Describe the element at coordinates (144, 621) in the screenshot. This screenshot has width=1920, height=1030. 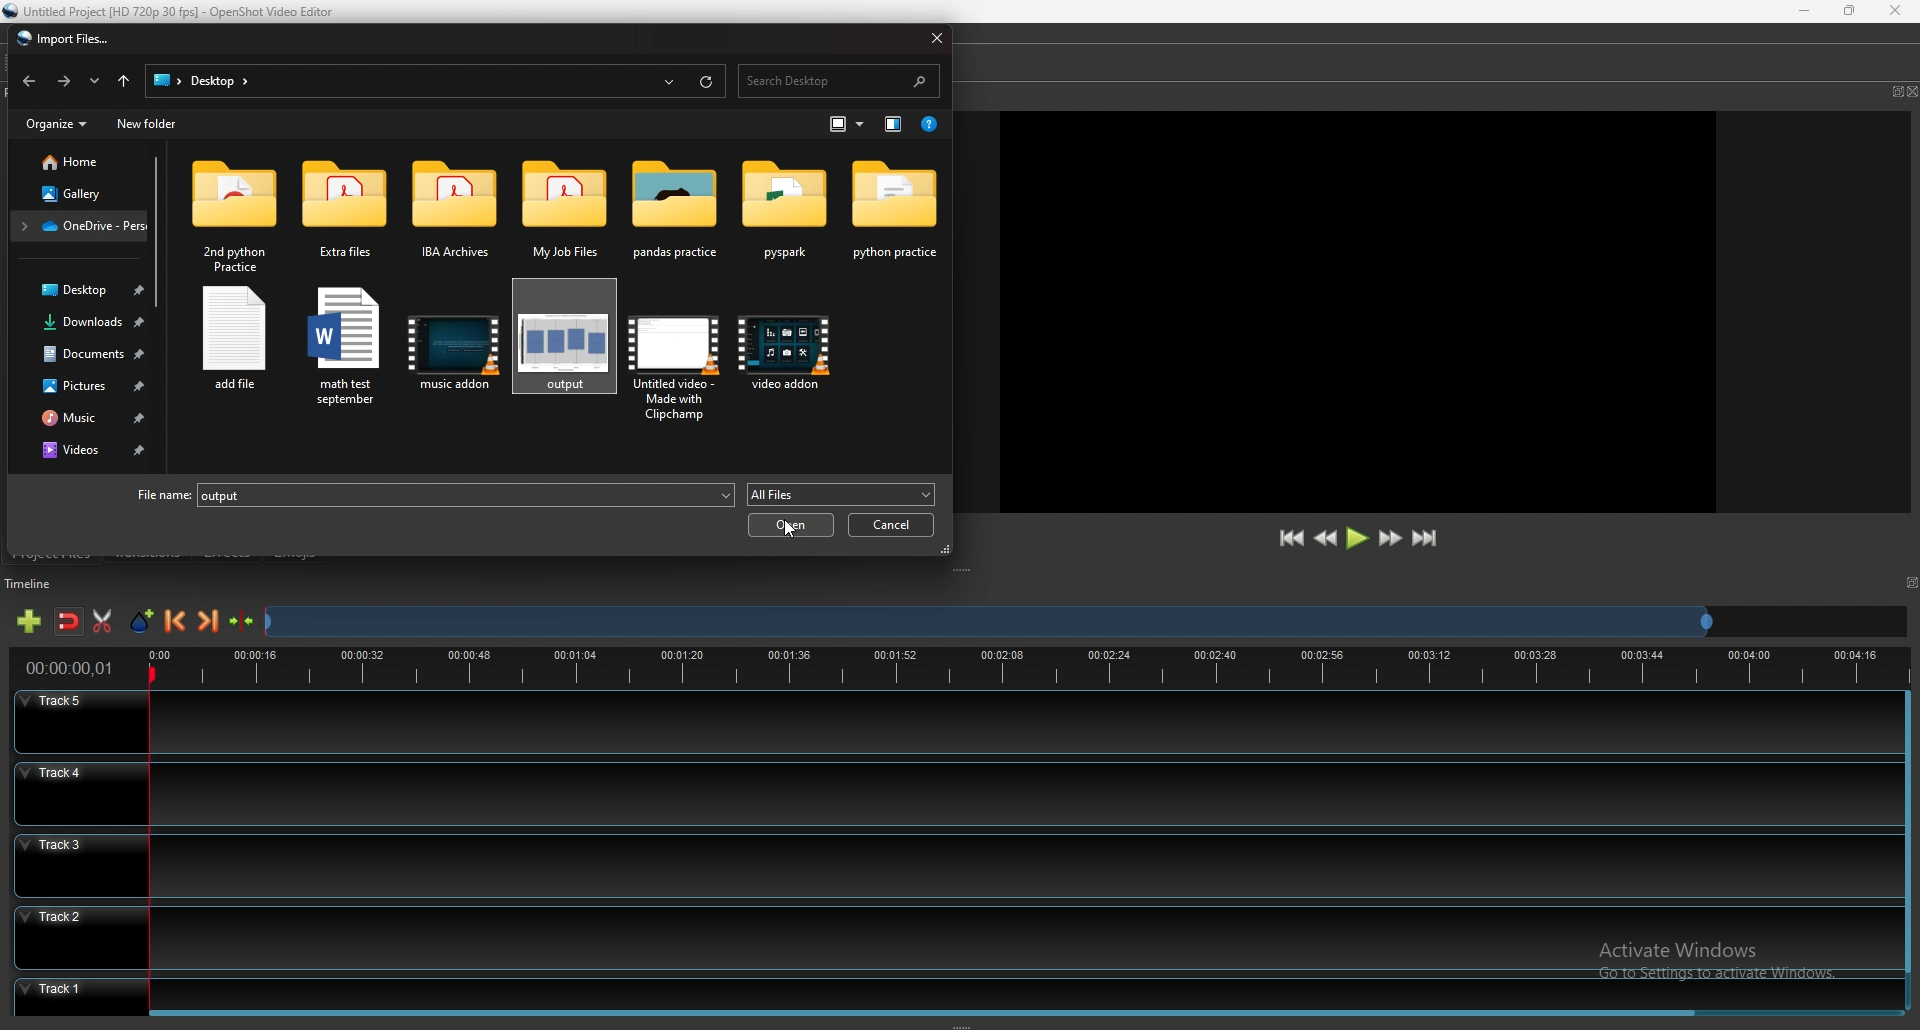
I see `add marker` at that location.